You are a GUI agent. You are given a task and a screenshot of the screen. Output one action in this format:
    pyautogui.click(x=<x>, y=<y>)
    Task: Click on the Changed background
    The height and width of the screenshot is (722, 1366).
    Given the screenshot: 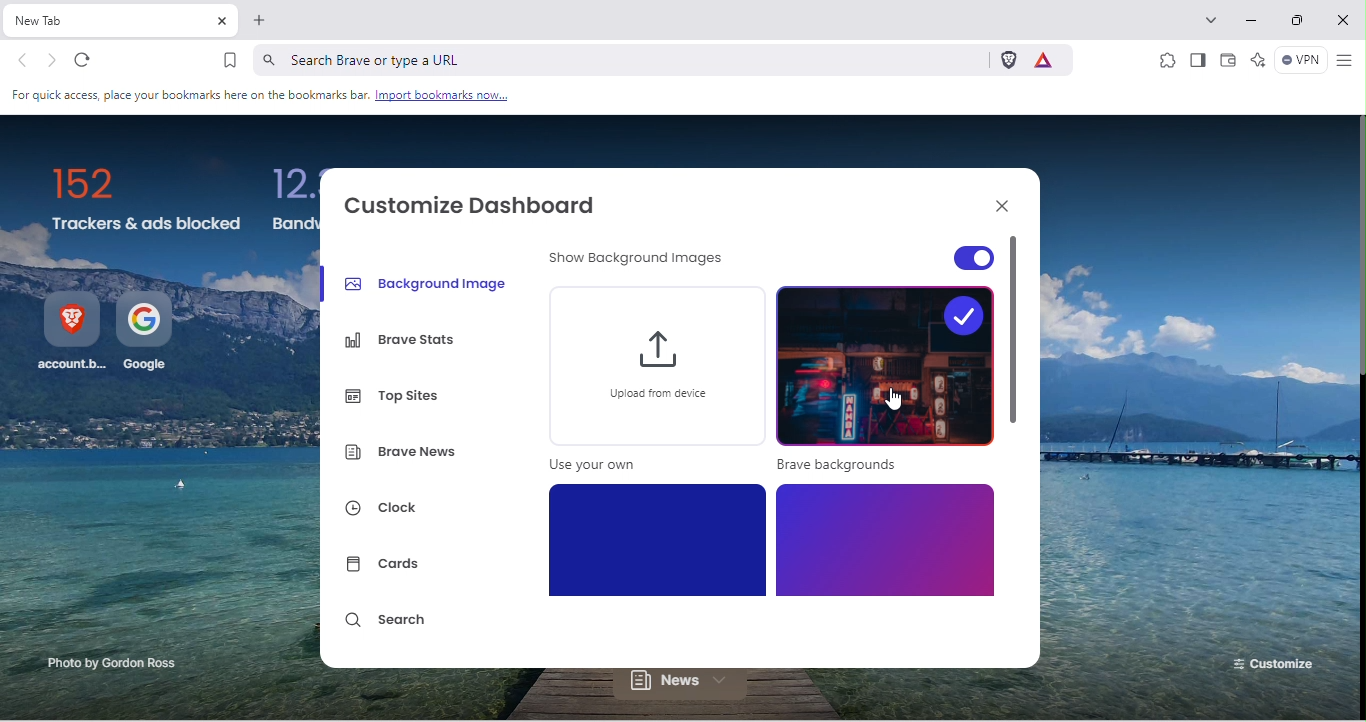 What is the action you would take?
    pyautogui.click(x=1195, y=375)
    